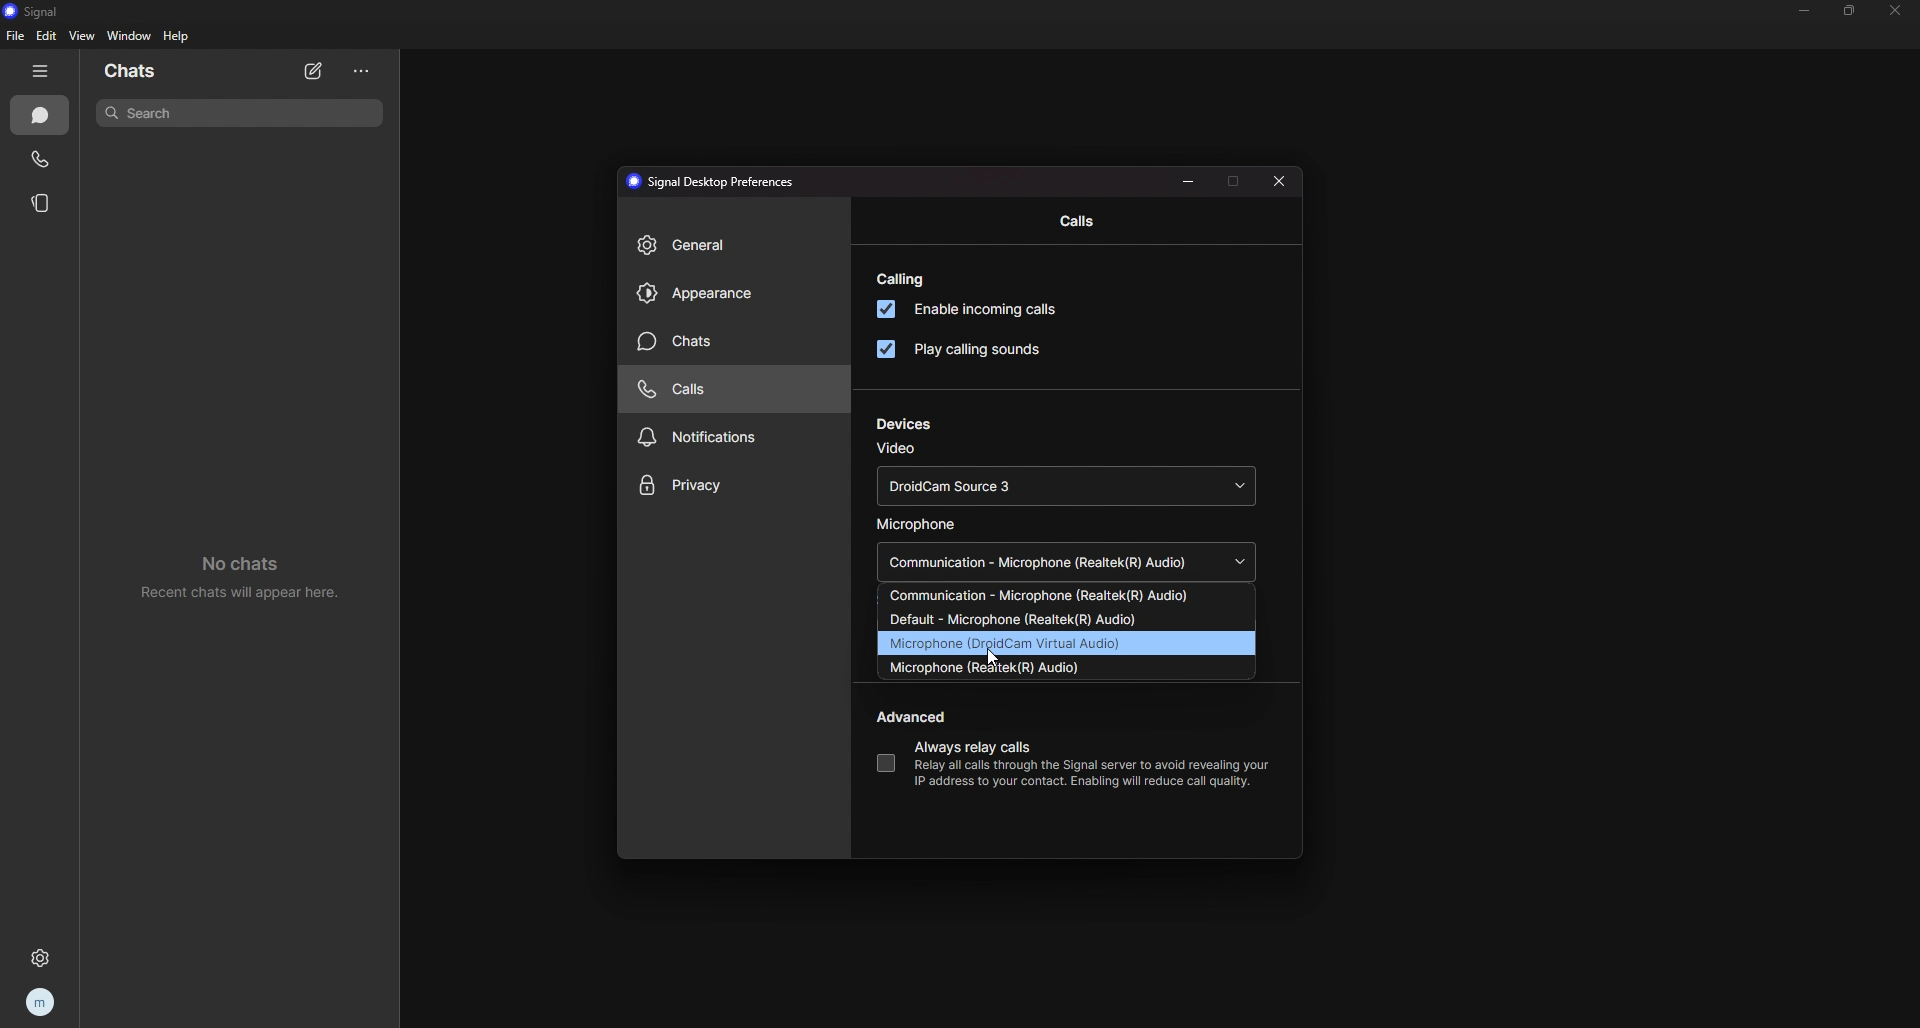 The image size is (1920, 1028). What do you see at coordinates (916, 717) in the screenshot?
I see `advanced` at bounding box center [916, 717].